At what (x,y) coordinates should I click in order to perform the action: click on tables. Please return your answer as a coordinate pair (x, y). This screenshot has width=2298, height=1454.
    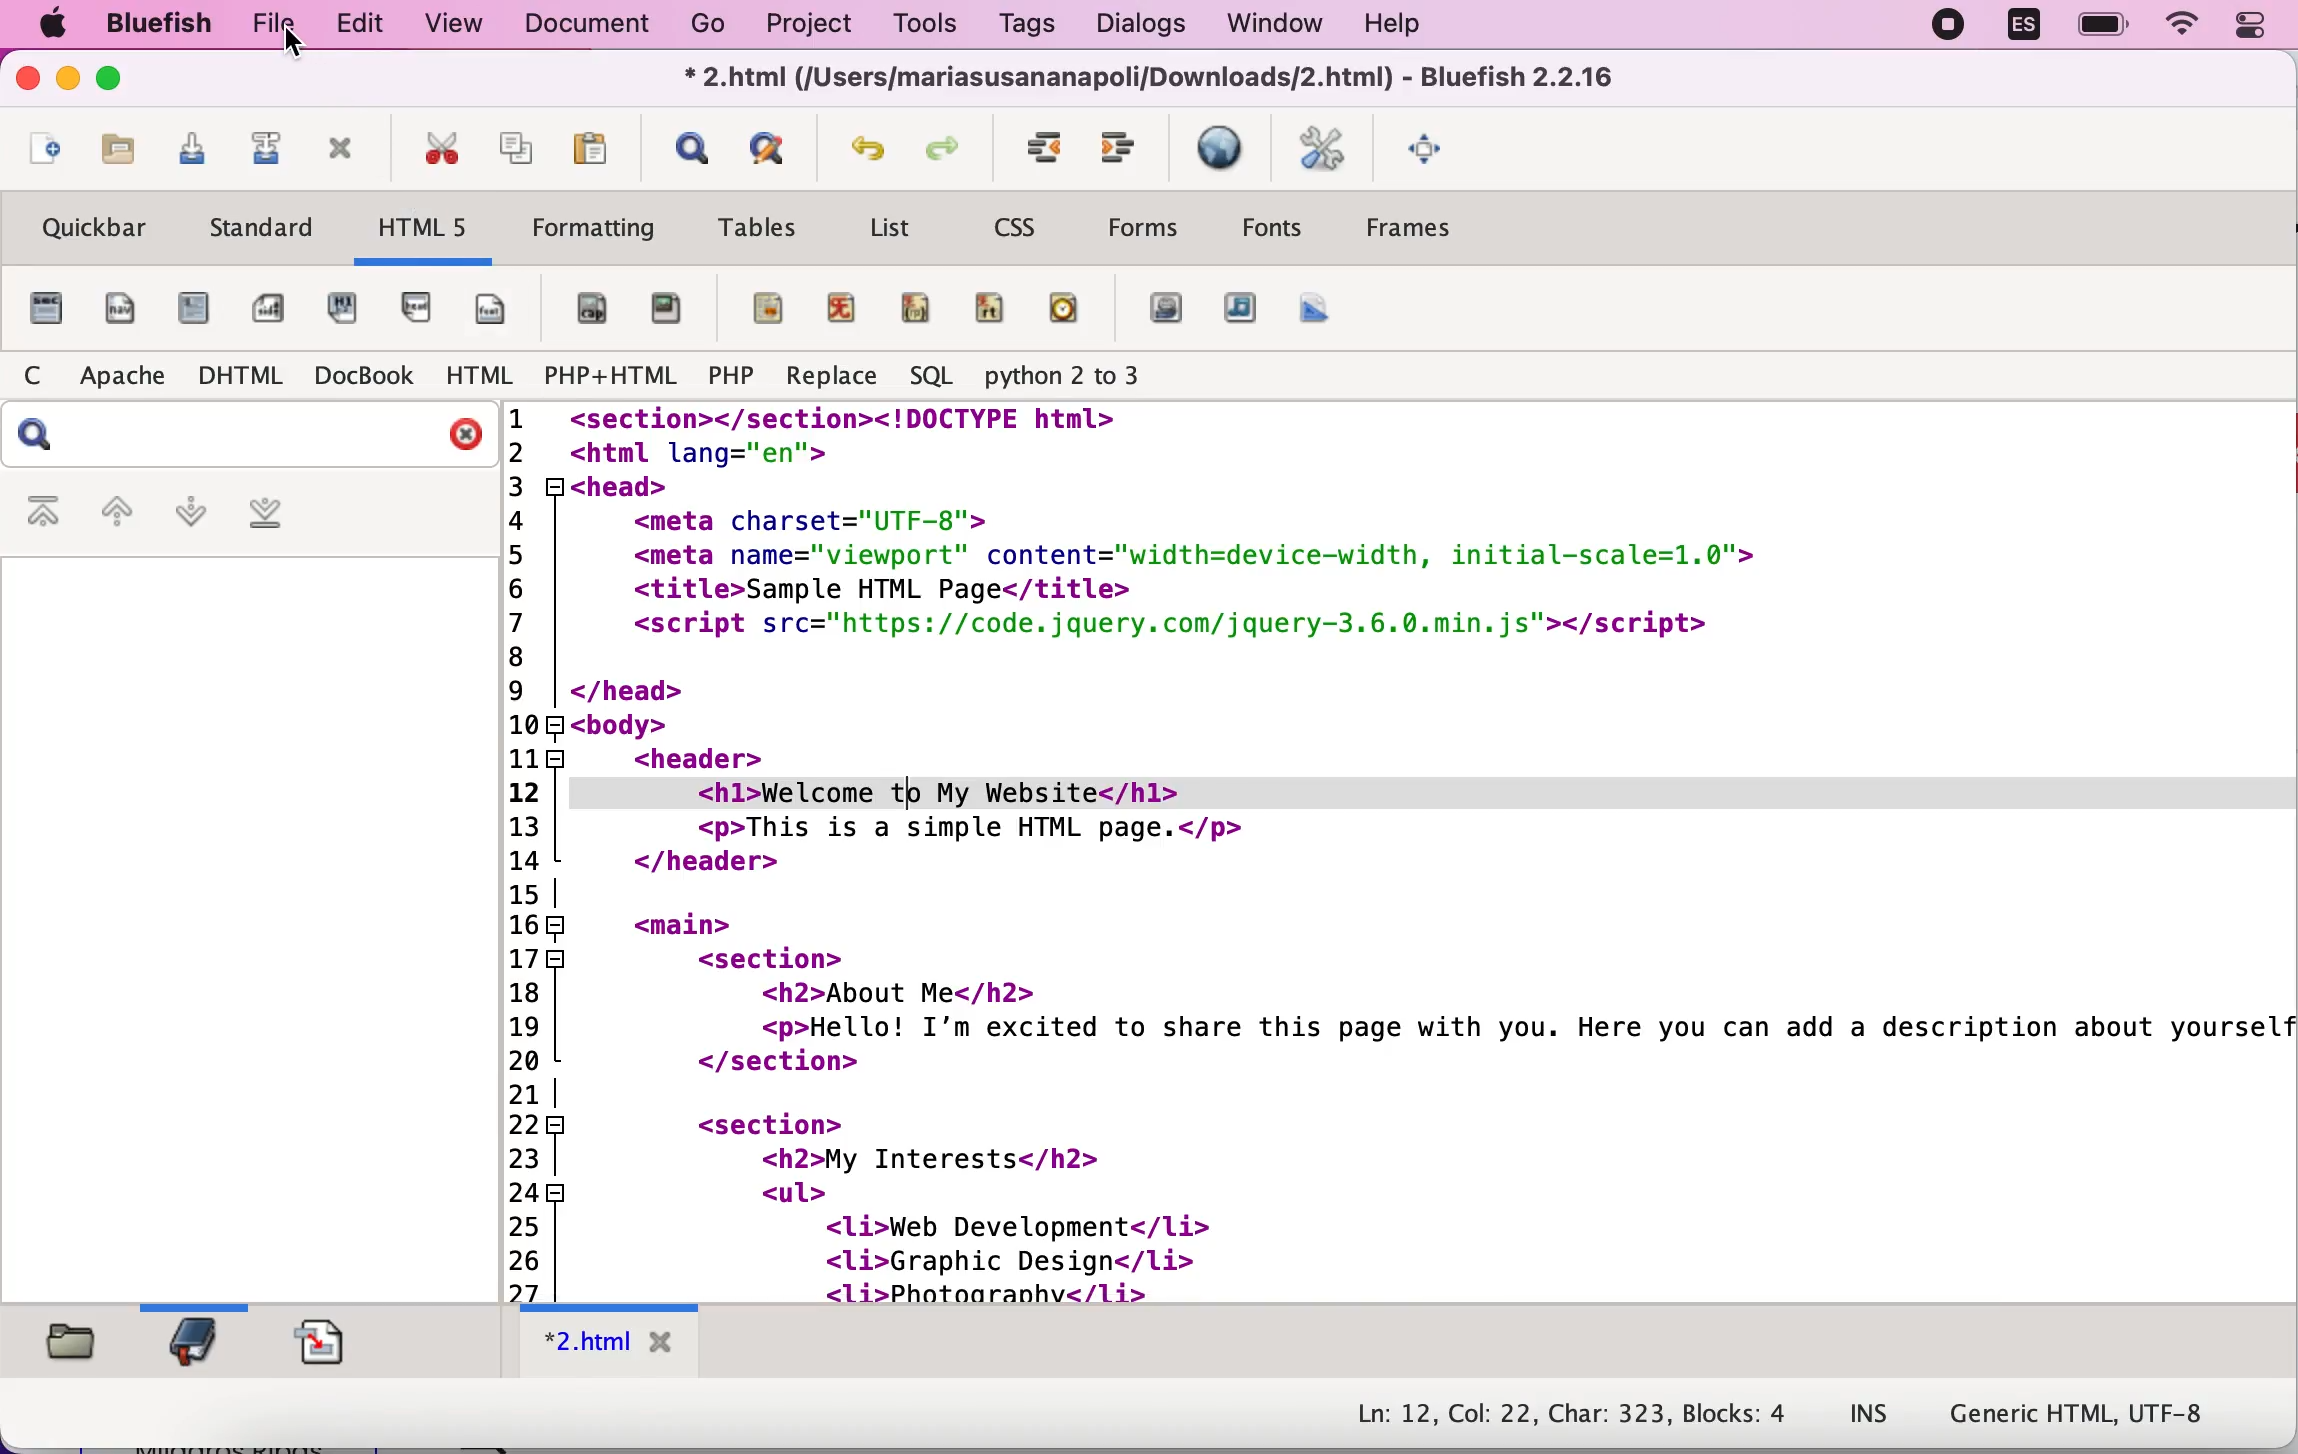
    Looking at the image, I should click on (754, 231).